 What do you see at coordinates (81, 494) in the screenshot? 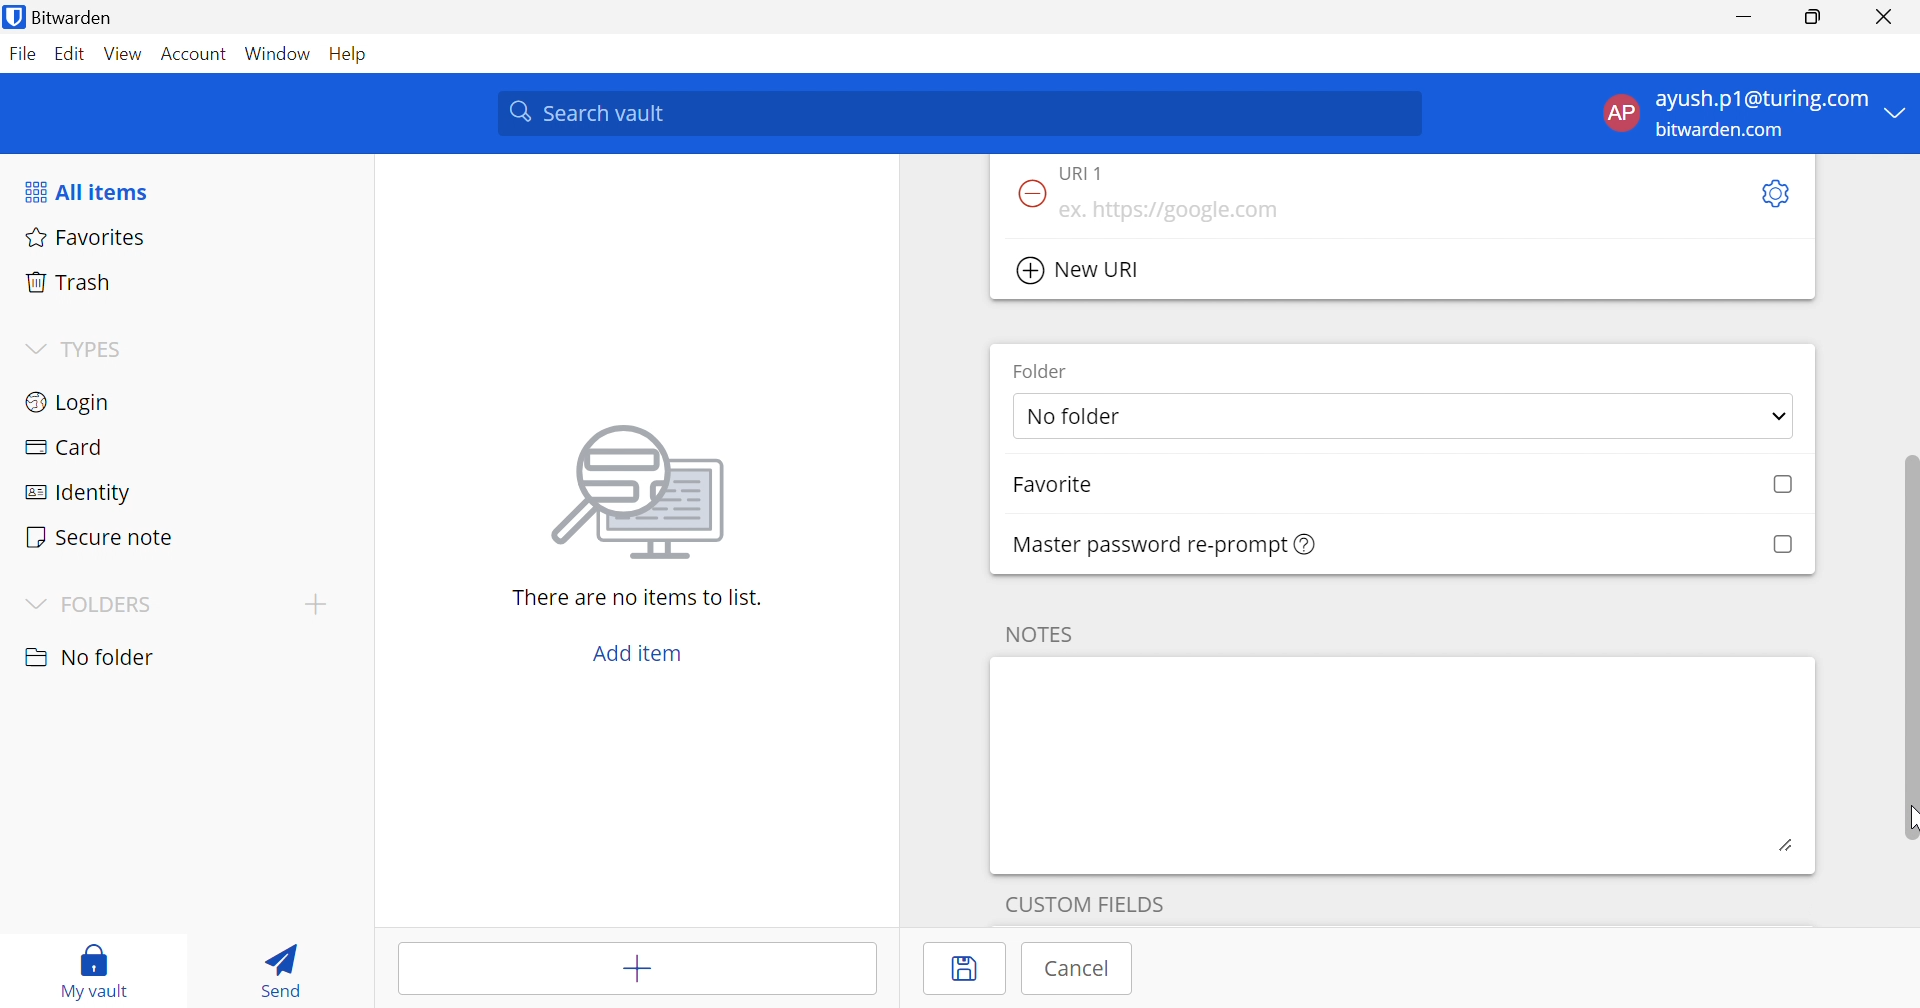
I see `Identity` at bounding box center [81, 494].